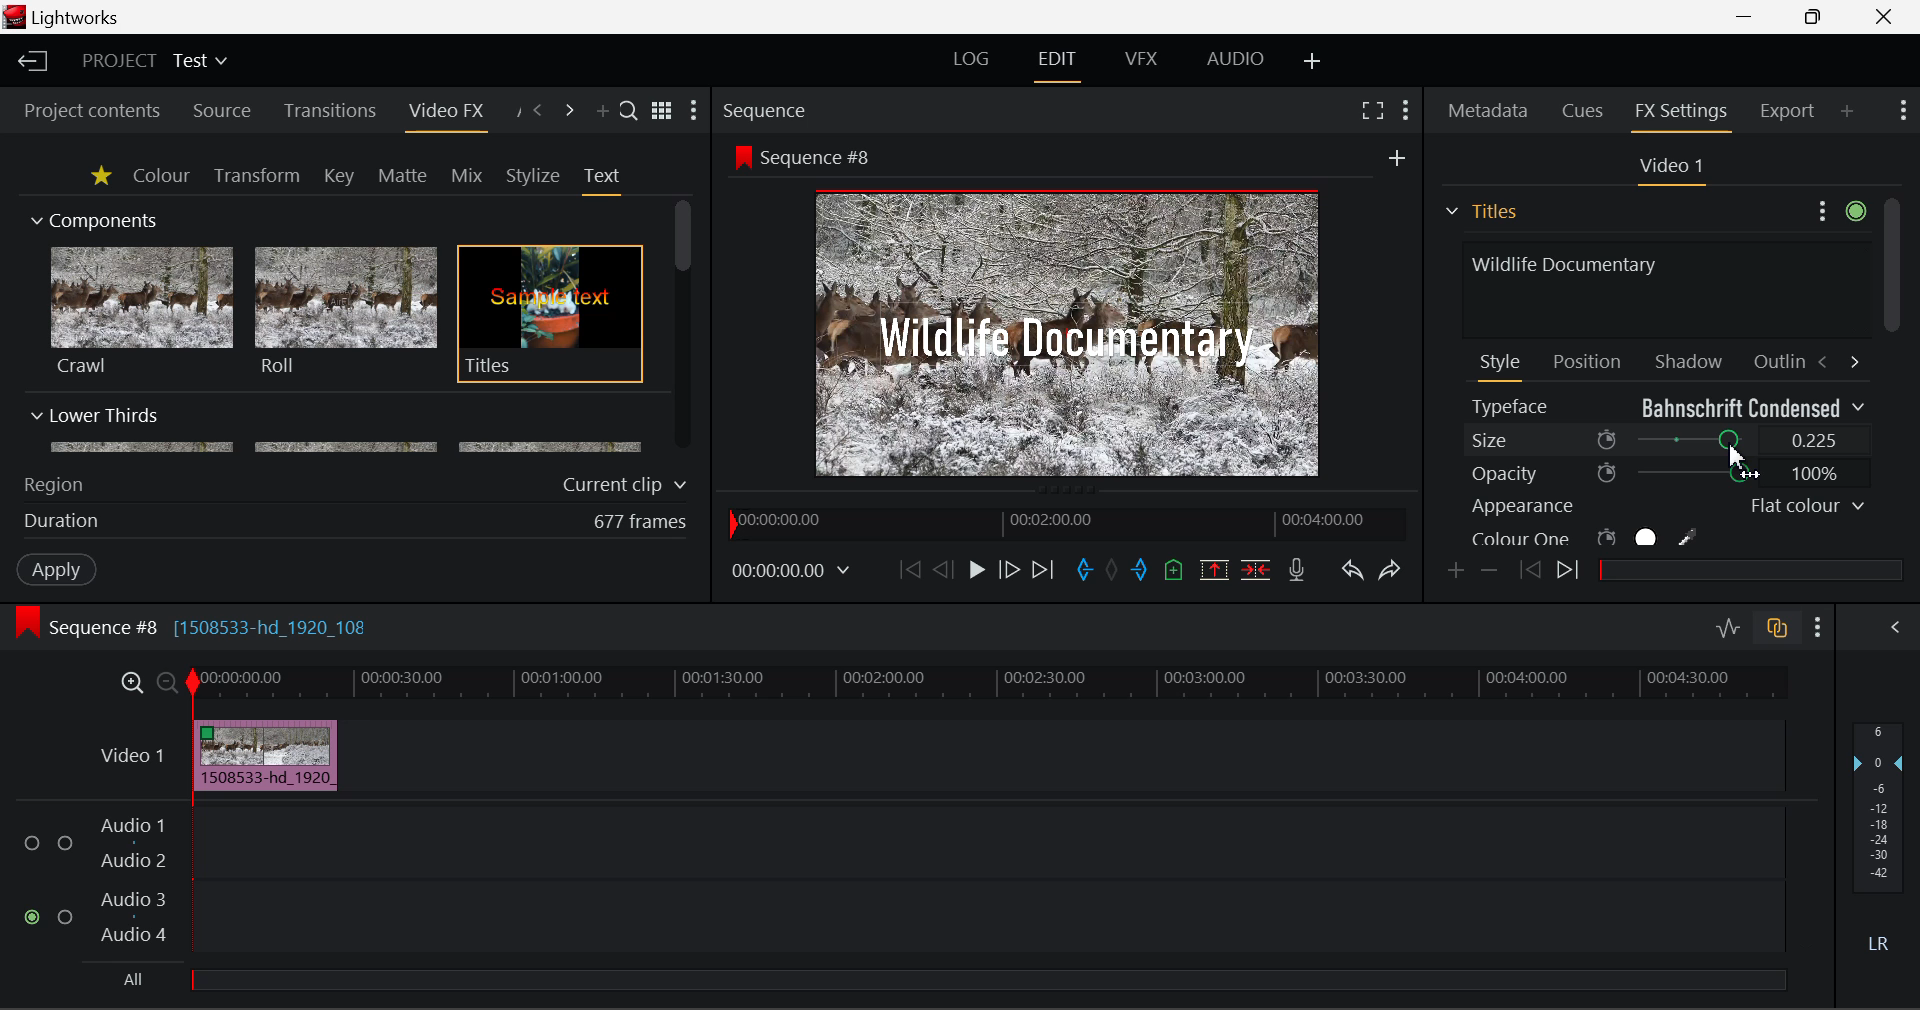 The height and width of the screenshot is (1010, 1920). Describe the element at coordinates (766, 107) in the screenshot. I see `Sequence` at that location.